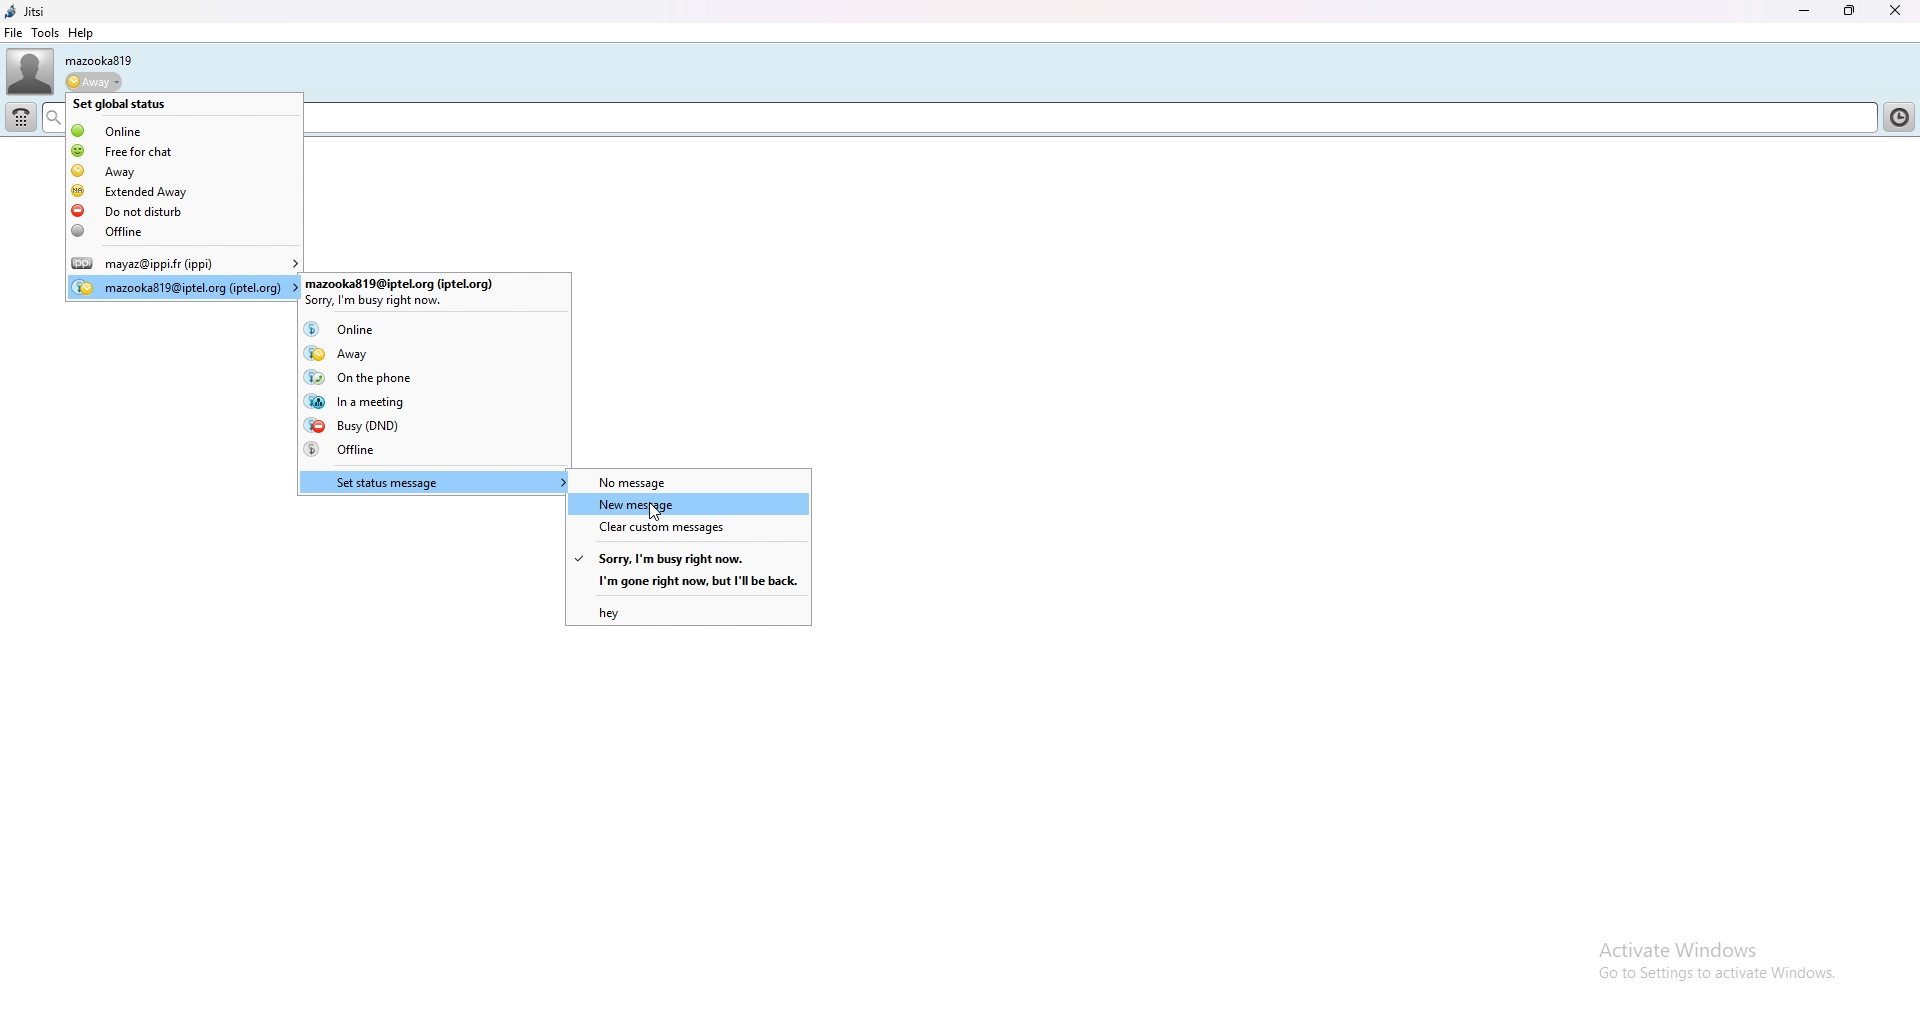 This screenshot has width=1920, height=1032. What do you see at coordinates (185, 210) in the screenshot?
I see `do not disturb` at bounding box center [185, 210].